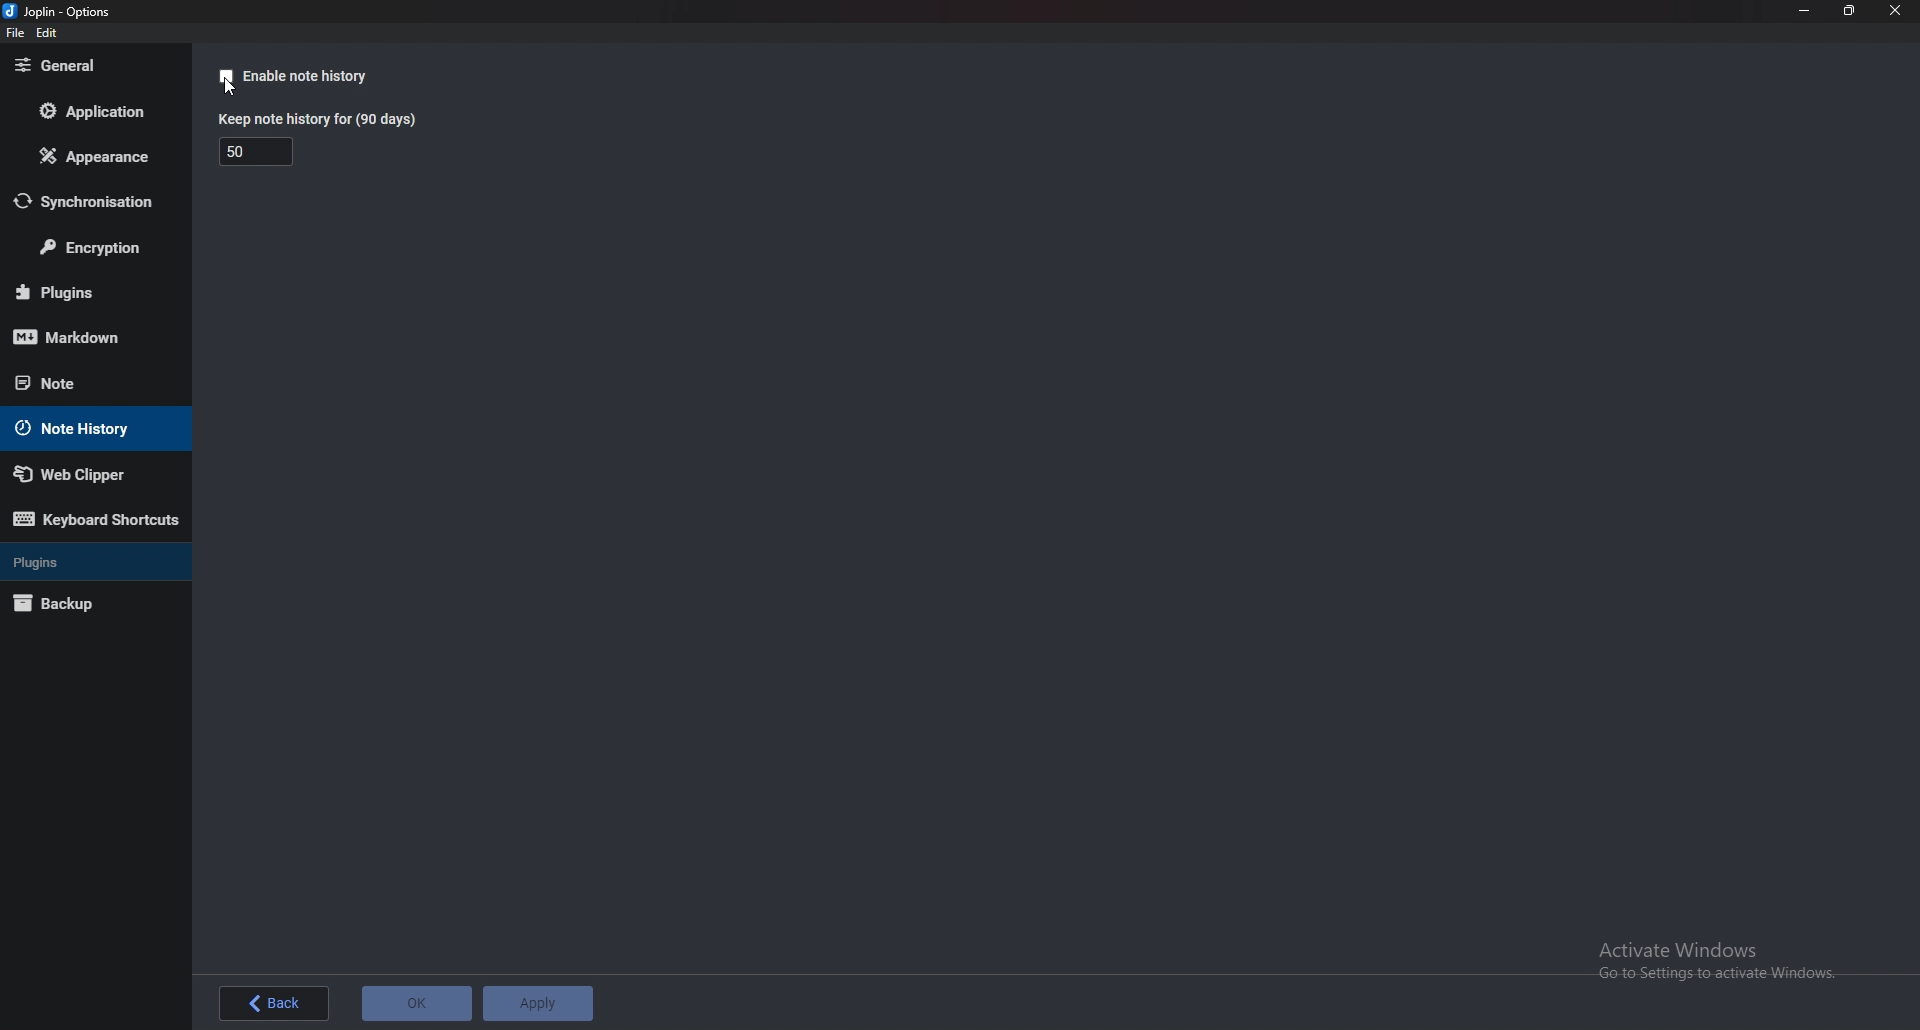 The width and height of the screenshot is (1920, 1030). Describe the element at coordinates (97, 518) in the screenshot. I see `Keyboard shortcuts` at that location.